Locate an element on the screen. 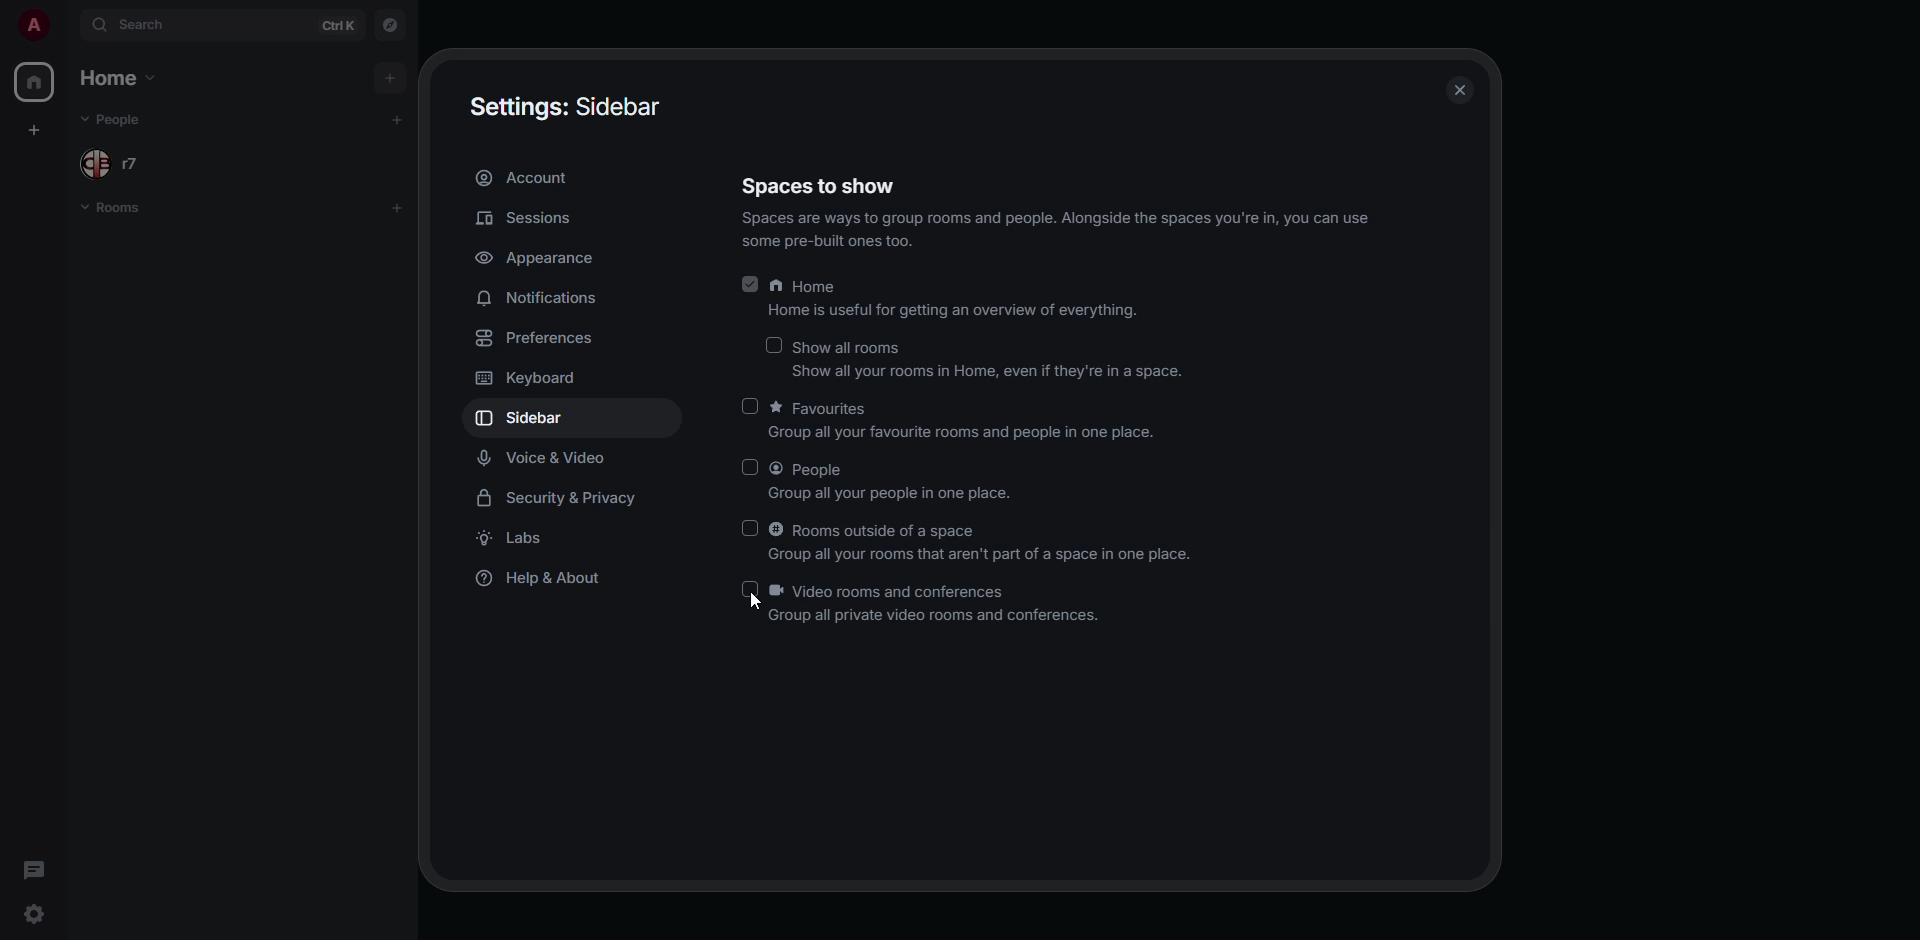  preferences is located at coordinates (538, 343).